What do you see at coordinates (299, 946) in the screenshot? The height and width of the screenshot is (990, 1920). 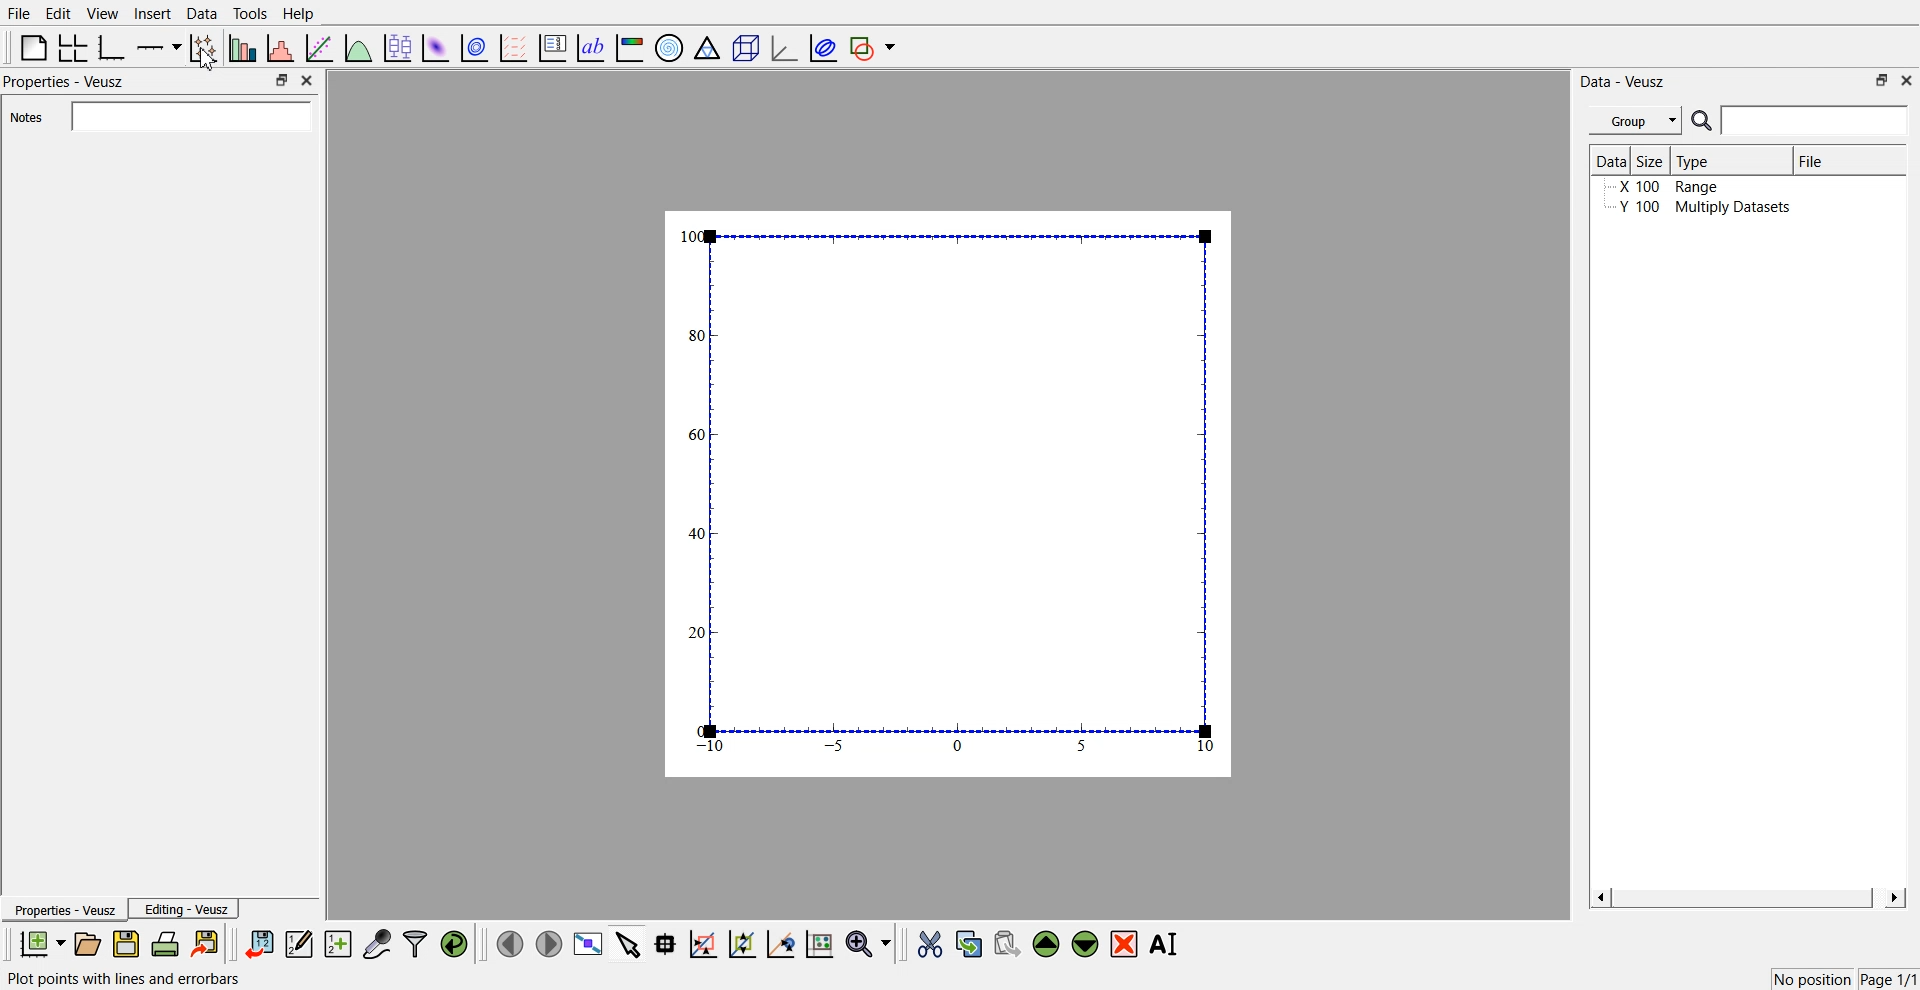 I see `edit and enter data points` at bounding box center [299, 946].